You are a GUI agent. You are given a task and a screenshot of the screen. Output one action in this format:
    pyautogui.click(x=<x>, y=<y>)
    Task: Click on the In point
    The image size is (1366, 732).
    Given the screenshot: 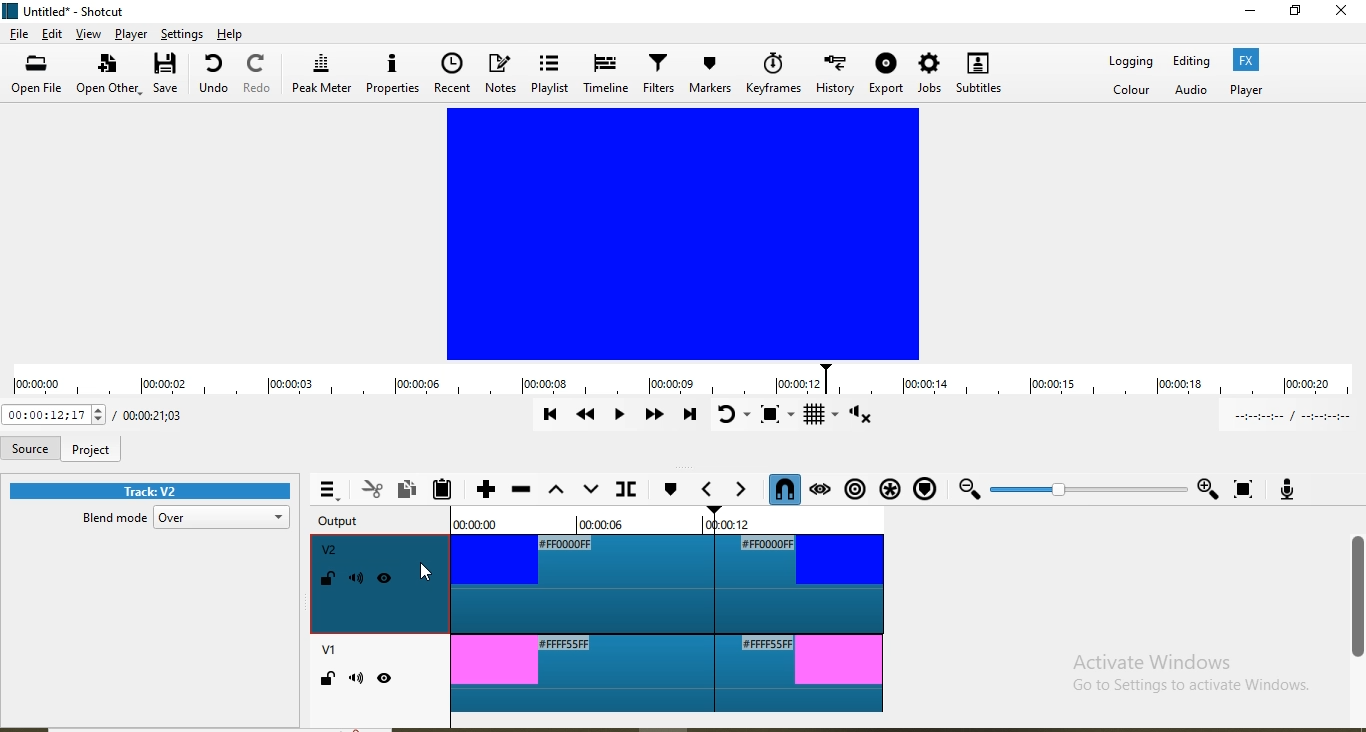 What is the action you would take?
    pyautogui.click(x=1292, y=416)
    